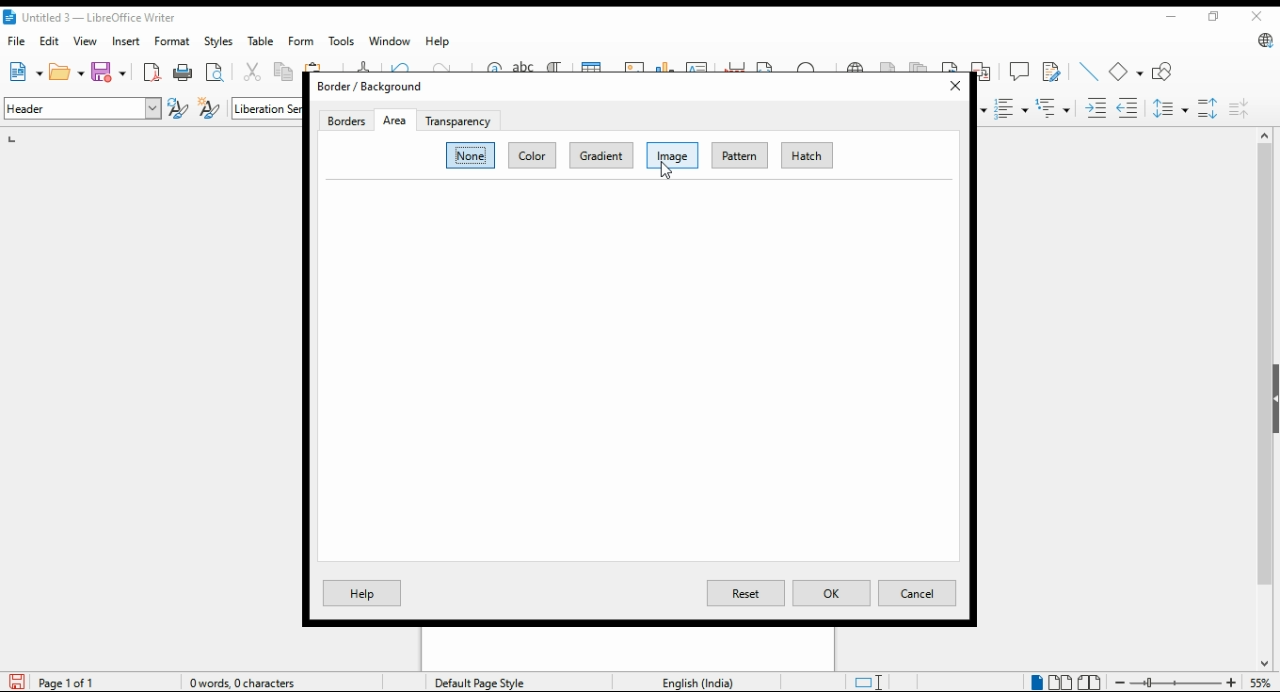 This screenshot has height=692, width=1280. What do you see at coordinates (981, 71) in the screenshot?
I see `insert cross-reference` at bounding box center [981, 71].